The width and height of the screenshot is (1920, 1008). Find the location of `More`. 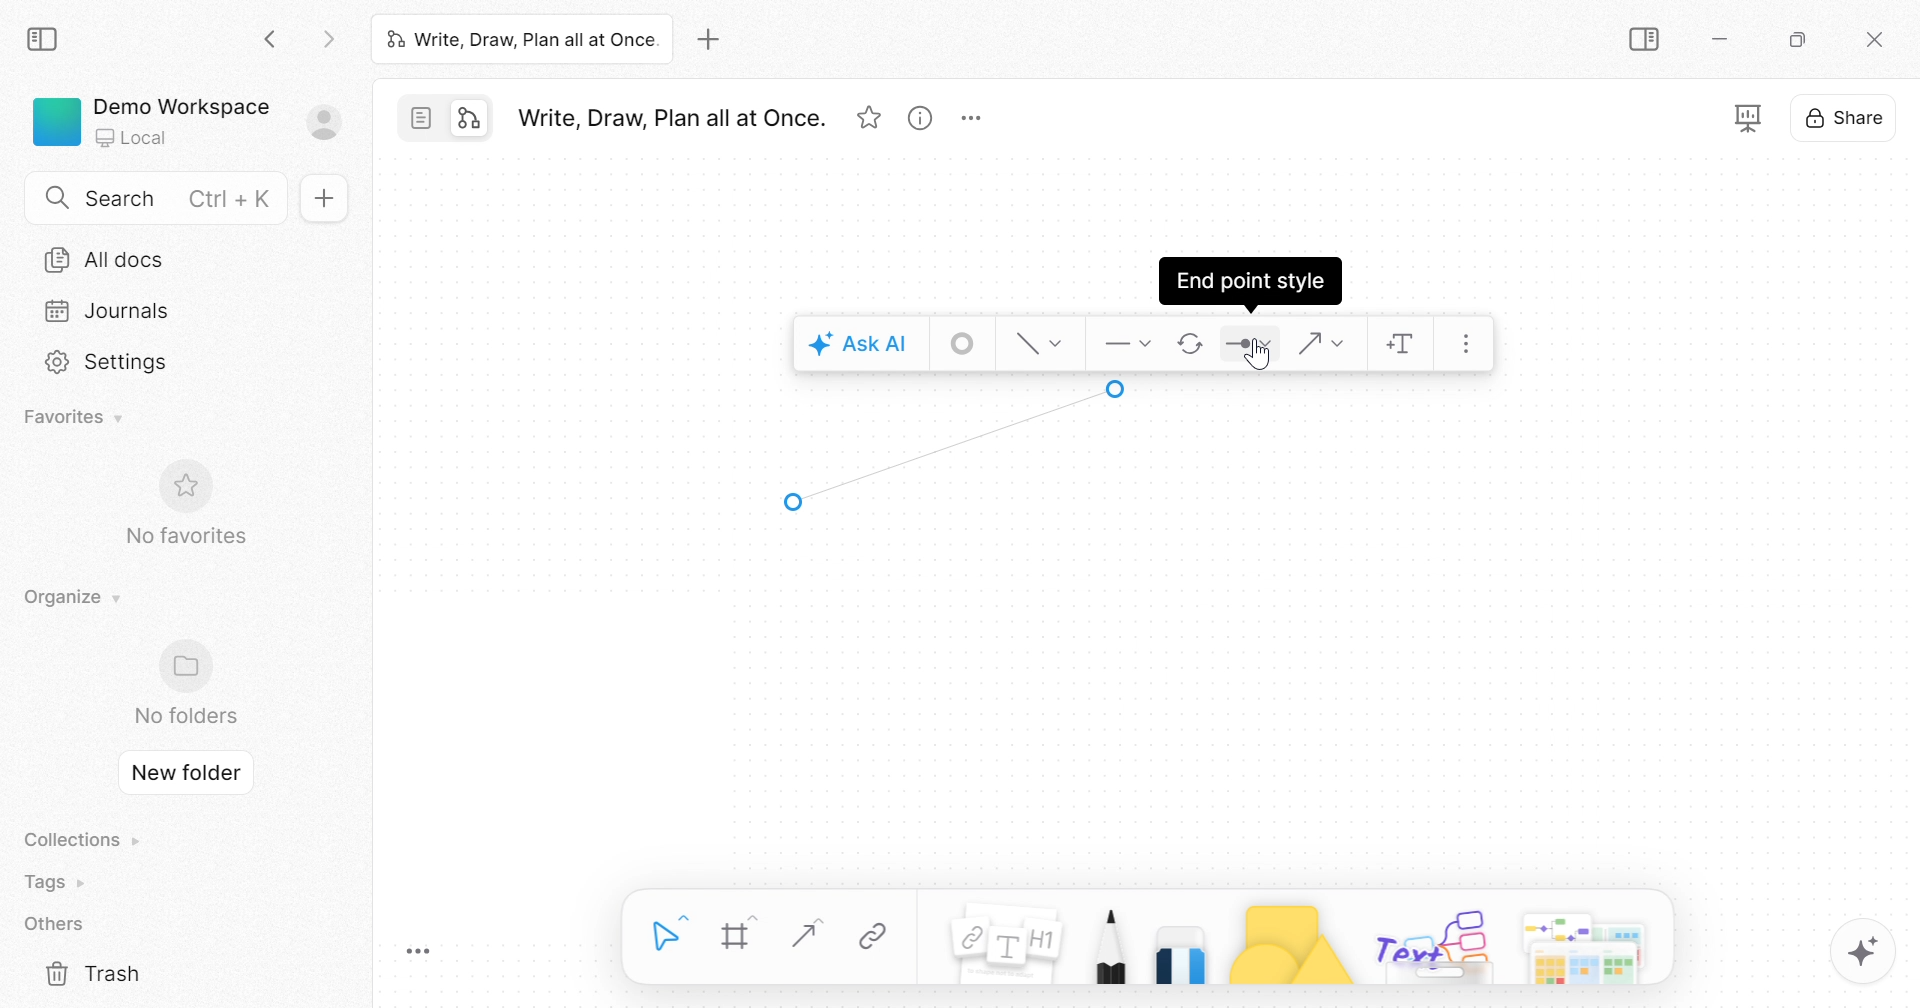

More is located at coordinates (1473, 345).